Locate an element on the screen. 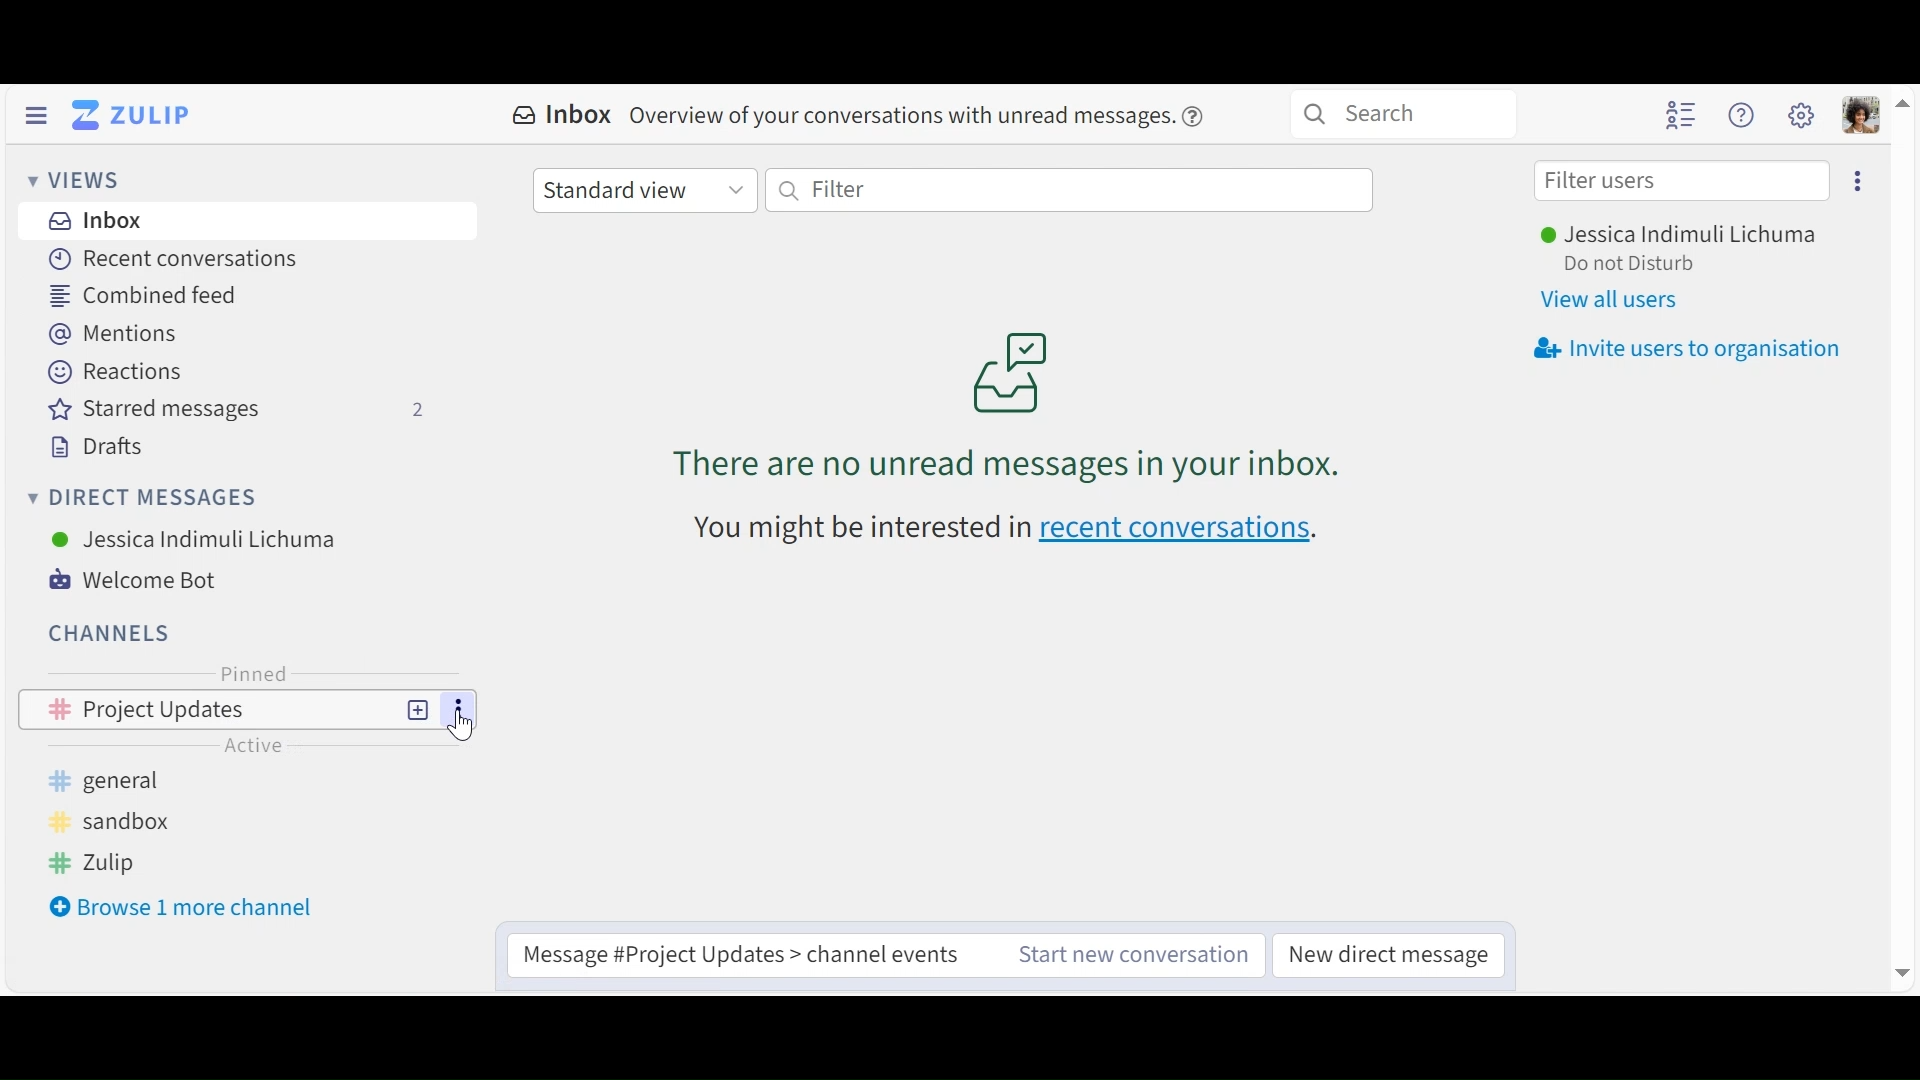  Filter is located at coordinates (1069, 188).